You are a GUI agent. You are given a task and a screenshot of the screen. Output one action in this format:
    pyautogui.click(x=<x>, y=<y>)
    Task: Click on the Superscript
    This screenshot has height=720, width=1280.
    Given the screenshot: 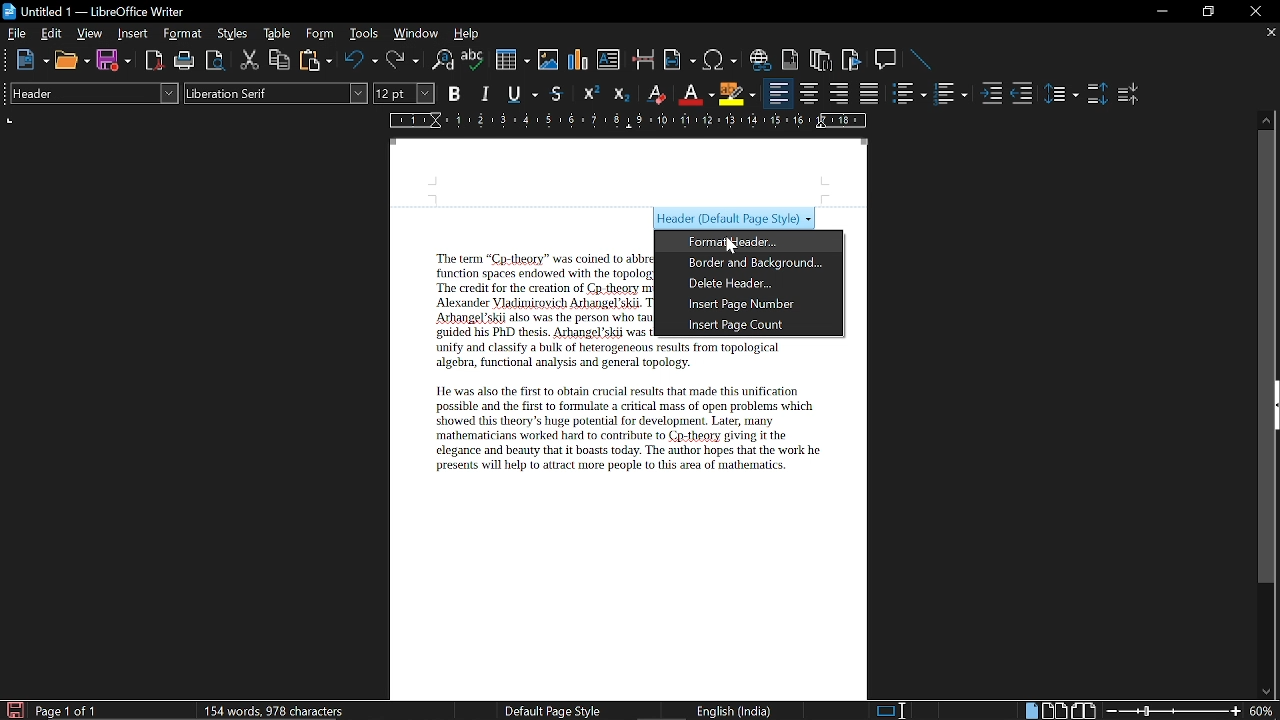 What is the action you would take?
    pyautogui.click(x=588, y=94)
    